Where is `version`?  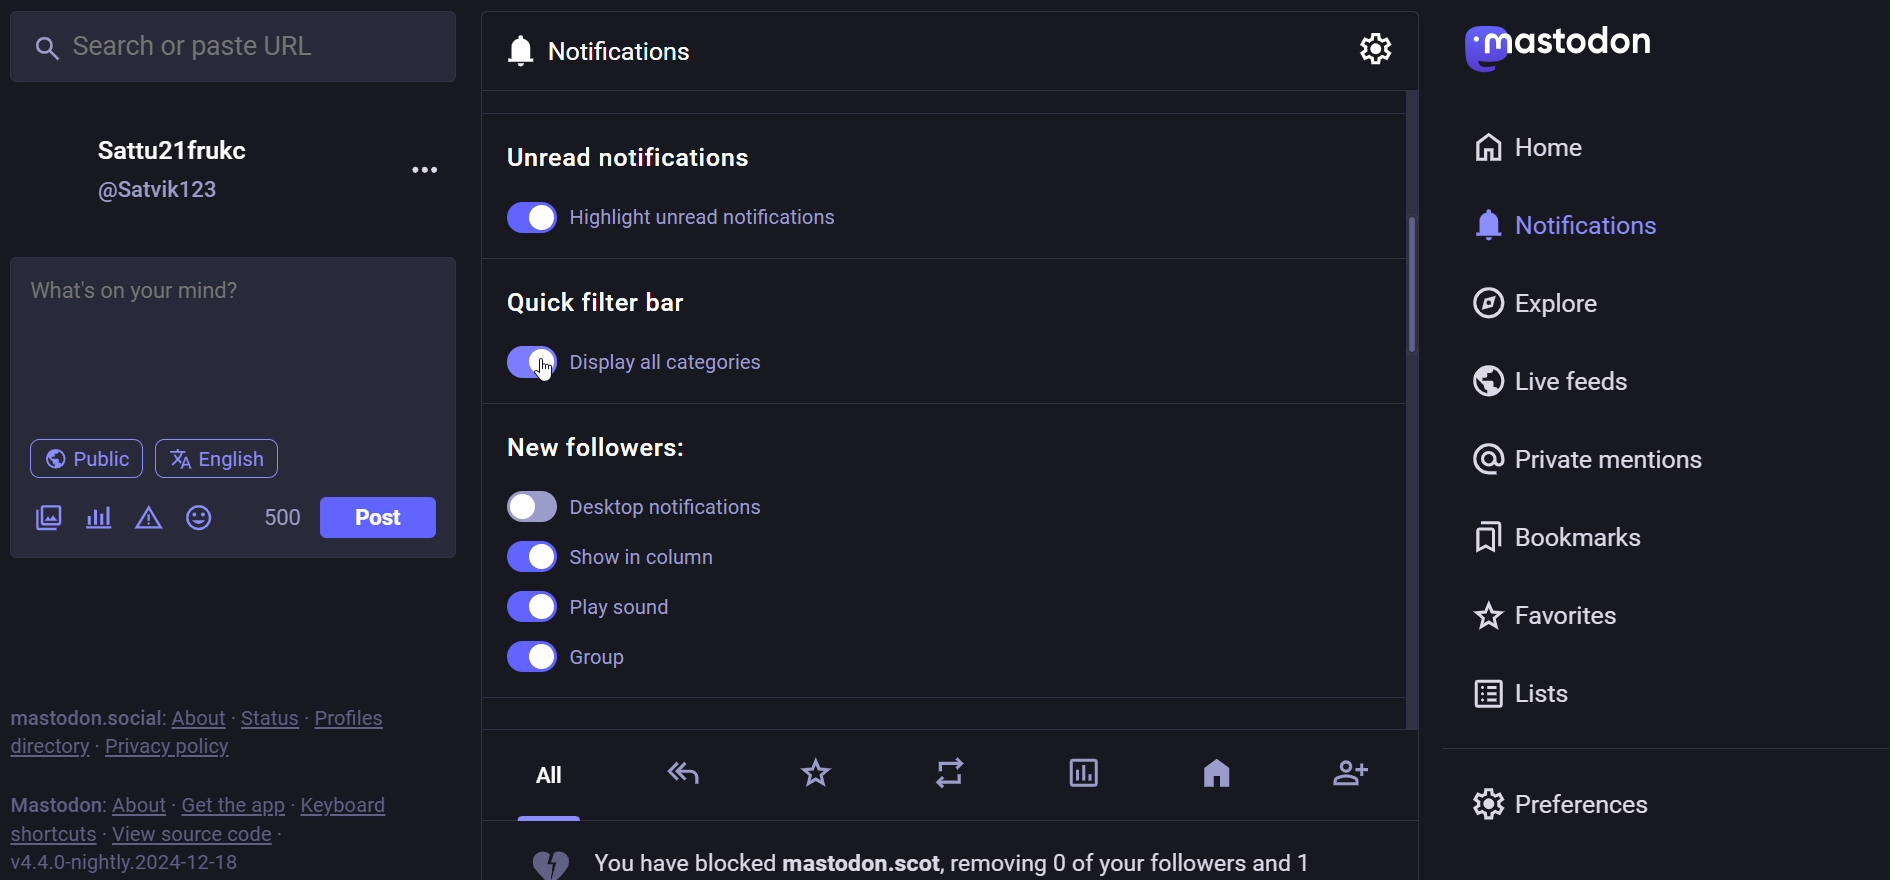
version is located at coordinates (126, 861).